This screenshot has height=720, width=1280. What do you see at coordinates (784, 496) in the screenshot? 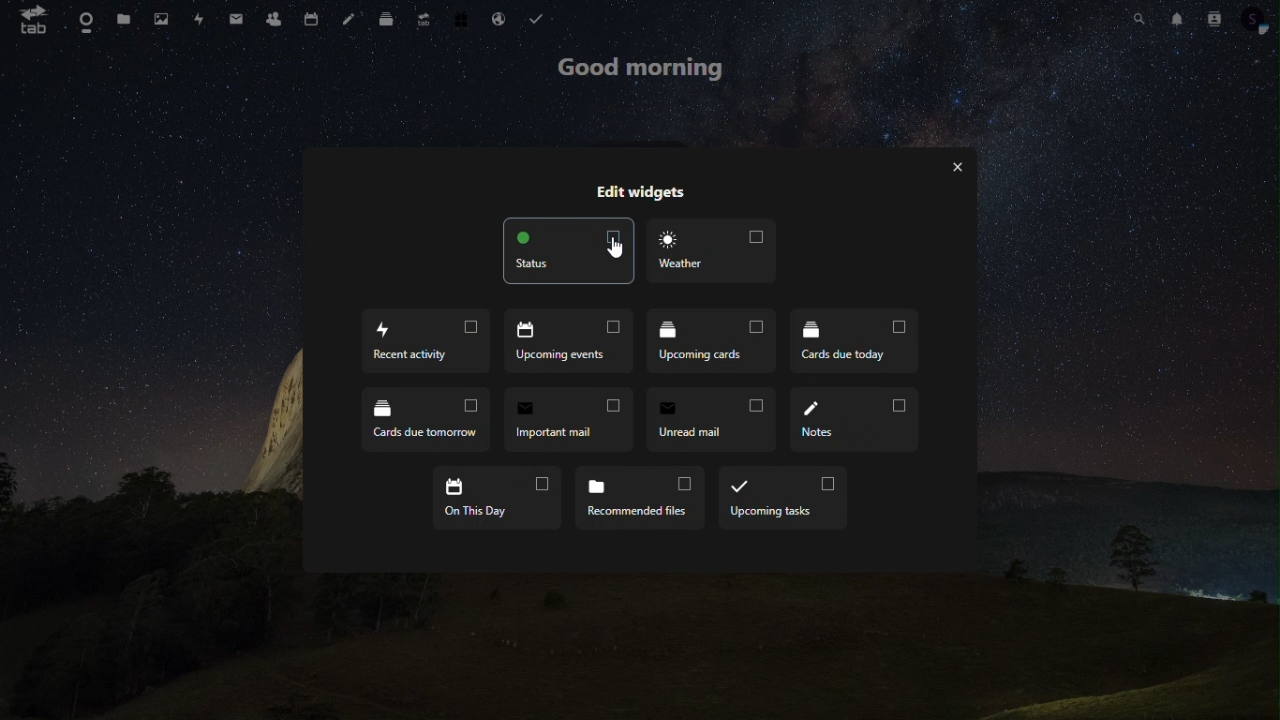
I see `upcoming tasks` at bounding box center [784, 496].